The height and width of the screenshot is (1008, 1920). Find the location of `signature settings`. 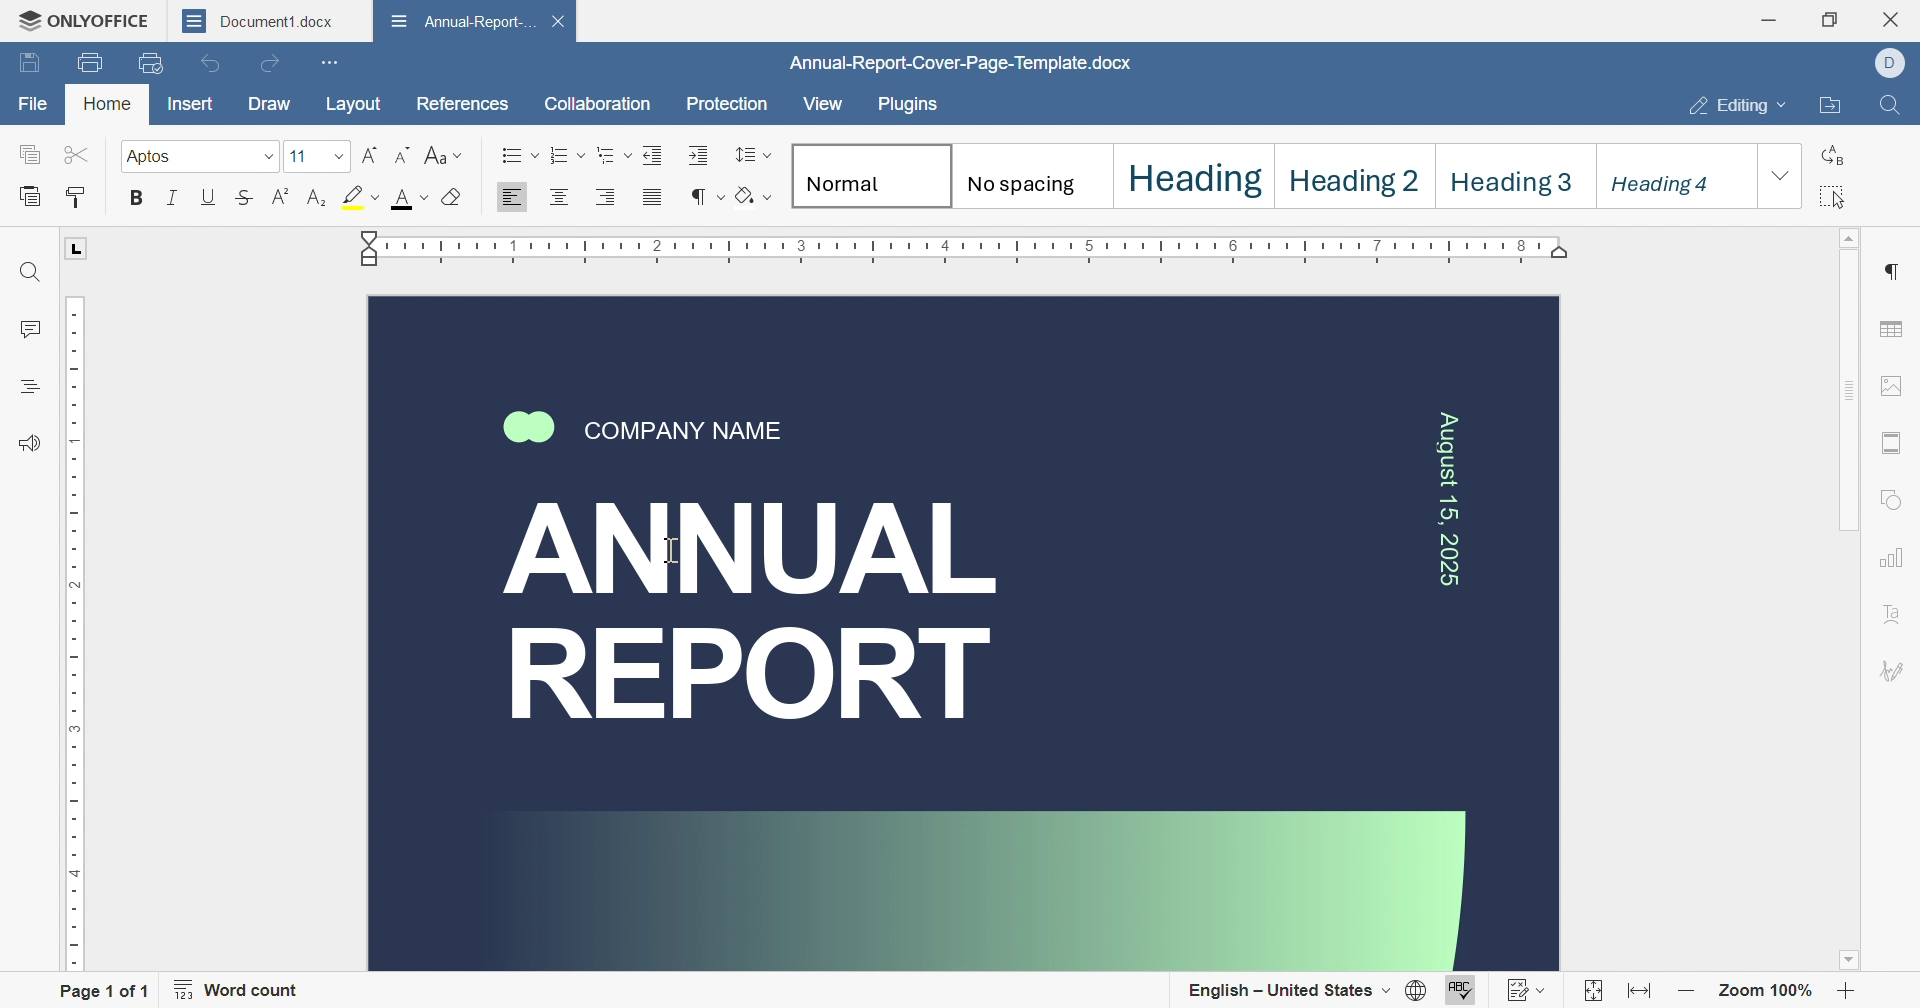

signature settings is located at coordinates (1895, 671).